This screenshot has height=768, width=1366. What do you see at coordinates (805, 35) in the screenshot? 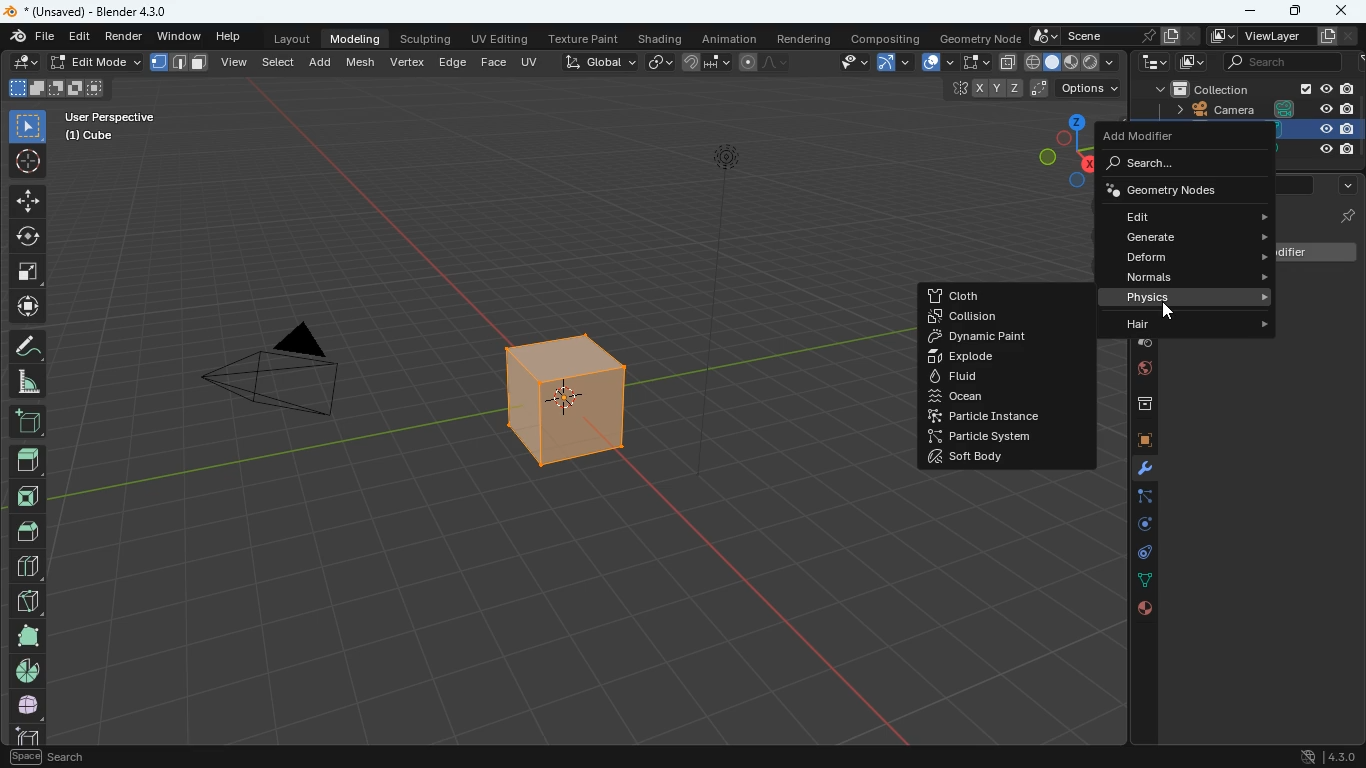
I see `rendering` at bounding box center [805, 35].